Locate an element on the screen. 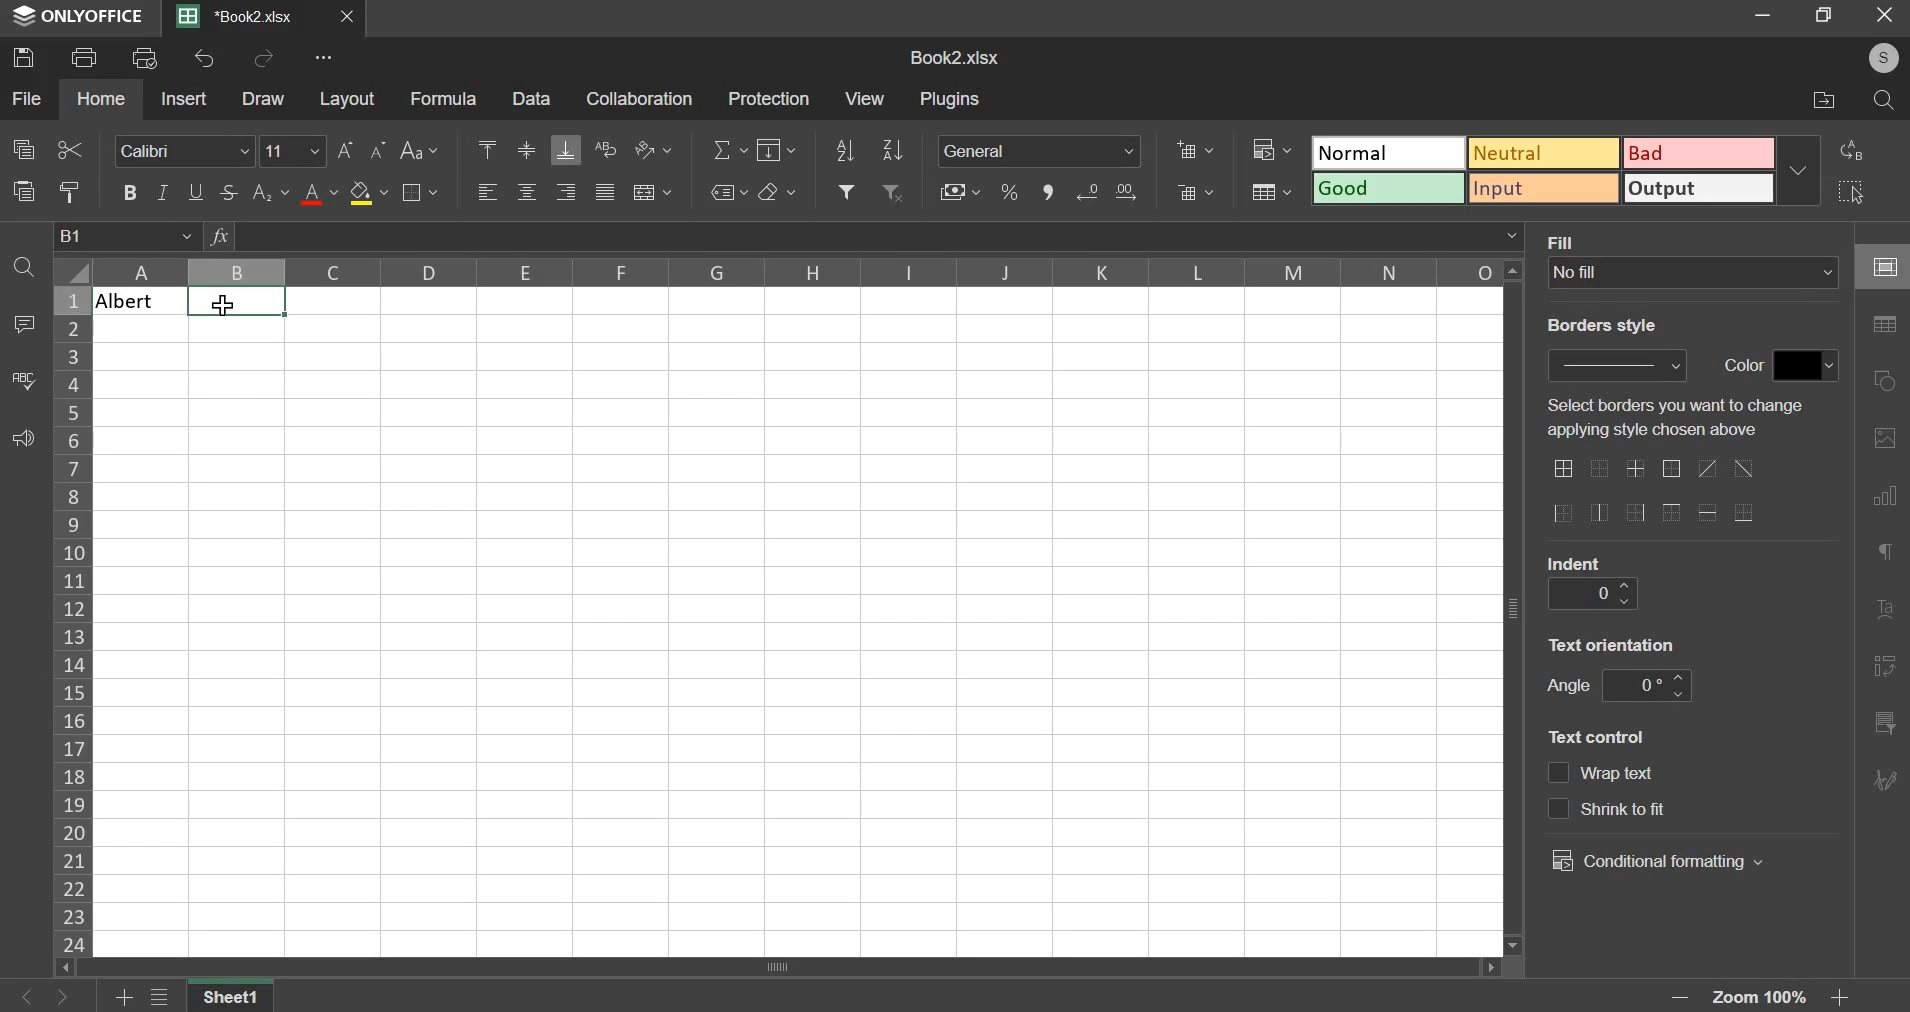 This screenshot has width=1910, height=1012. spelling is located at coordinates (23, 379).